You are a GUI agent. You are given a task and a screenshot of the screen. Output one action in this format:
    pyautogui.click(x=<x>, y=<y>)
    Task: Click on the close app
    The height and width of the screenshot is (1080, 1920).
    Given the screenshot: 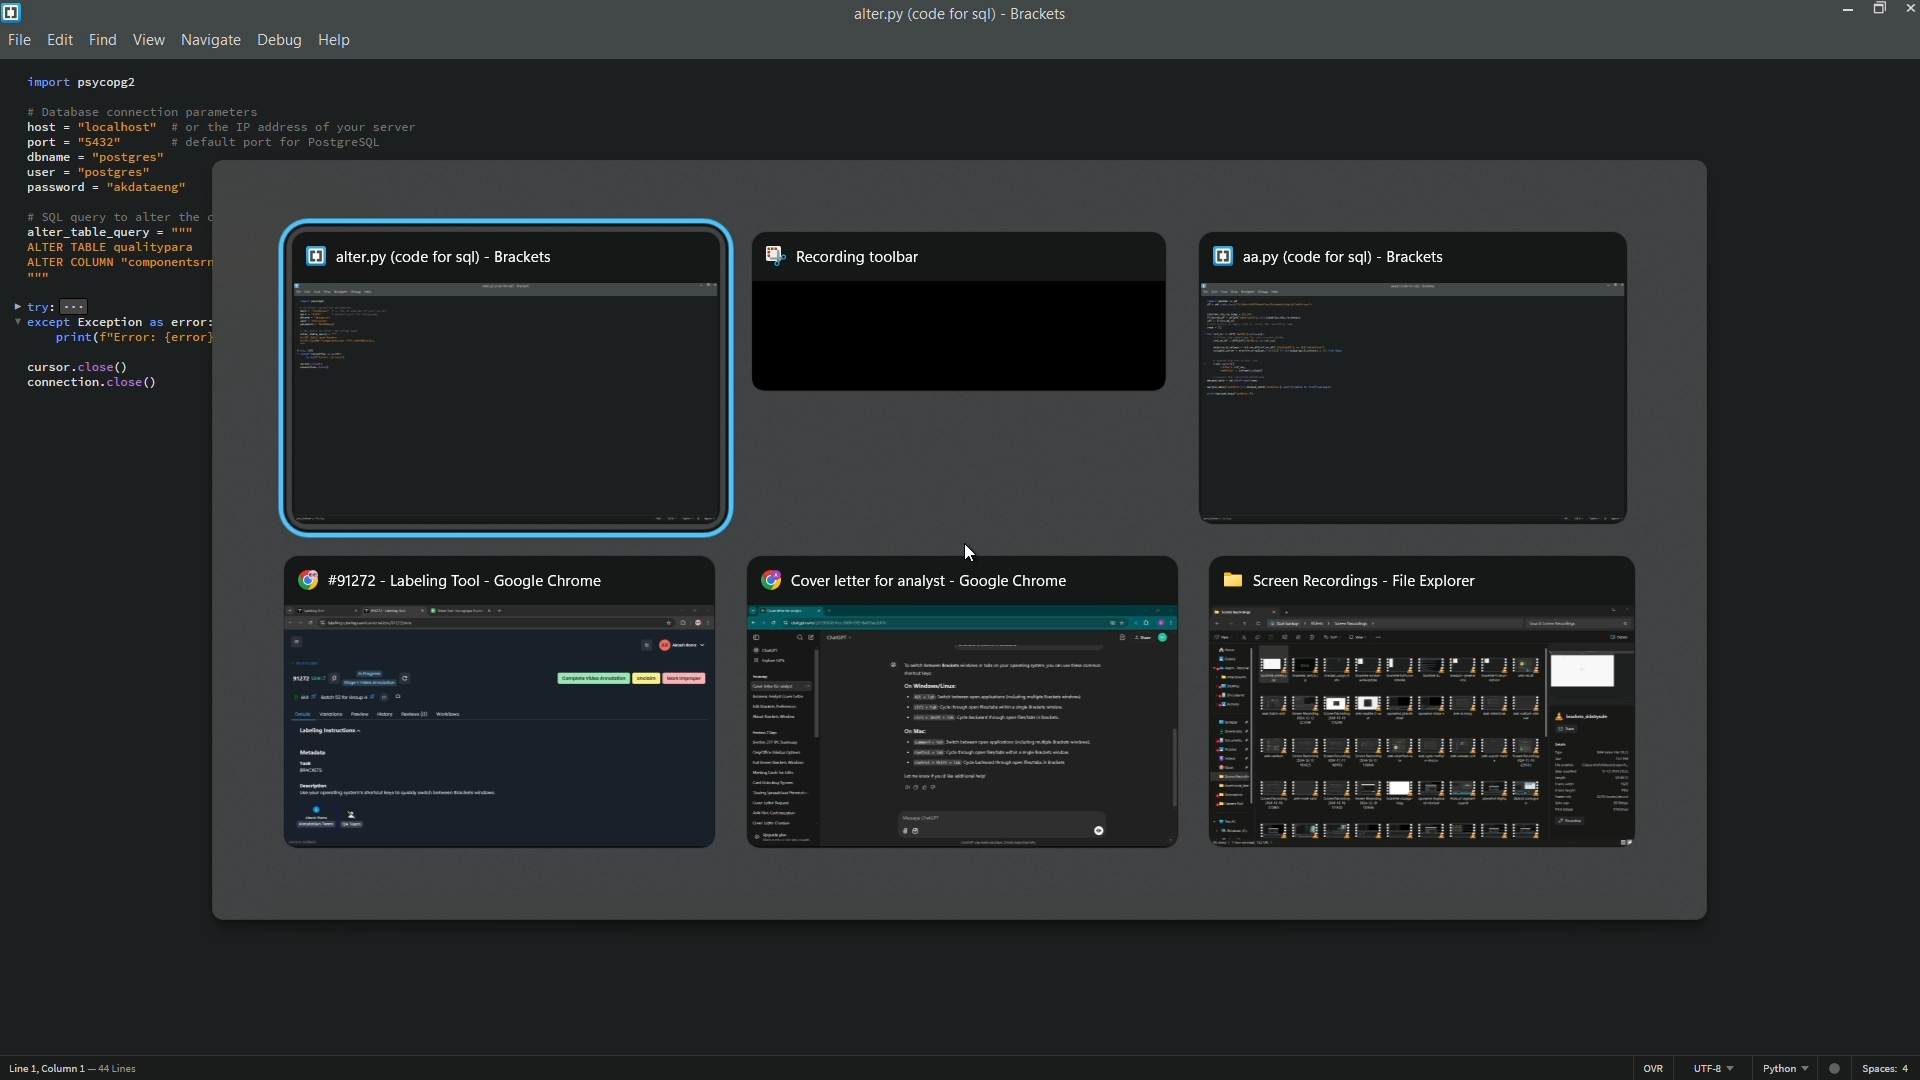 What is the action you would take?
    pyautogui.click(x=1908, y=10)
    